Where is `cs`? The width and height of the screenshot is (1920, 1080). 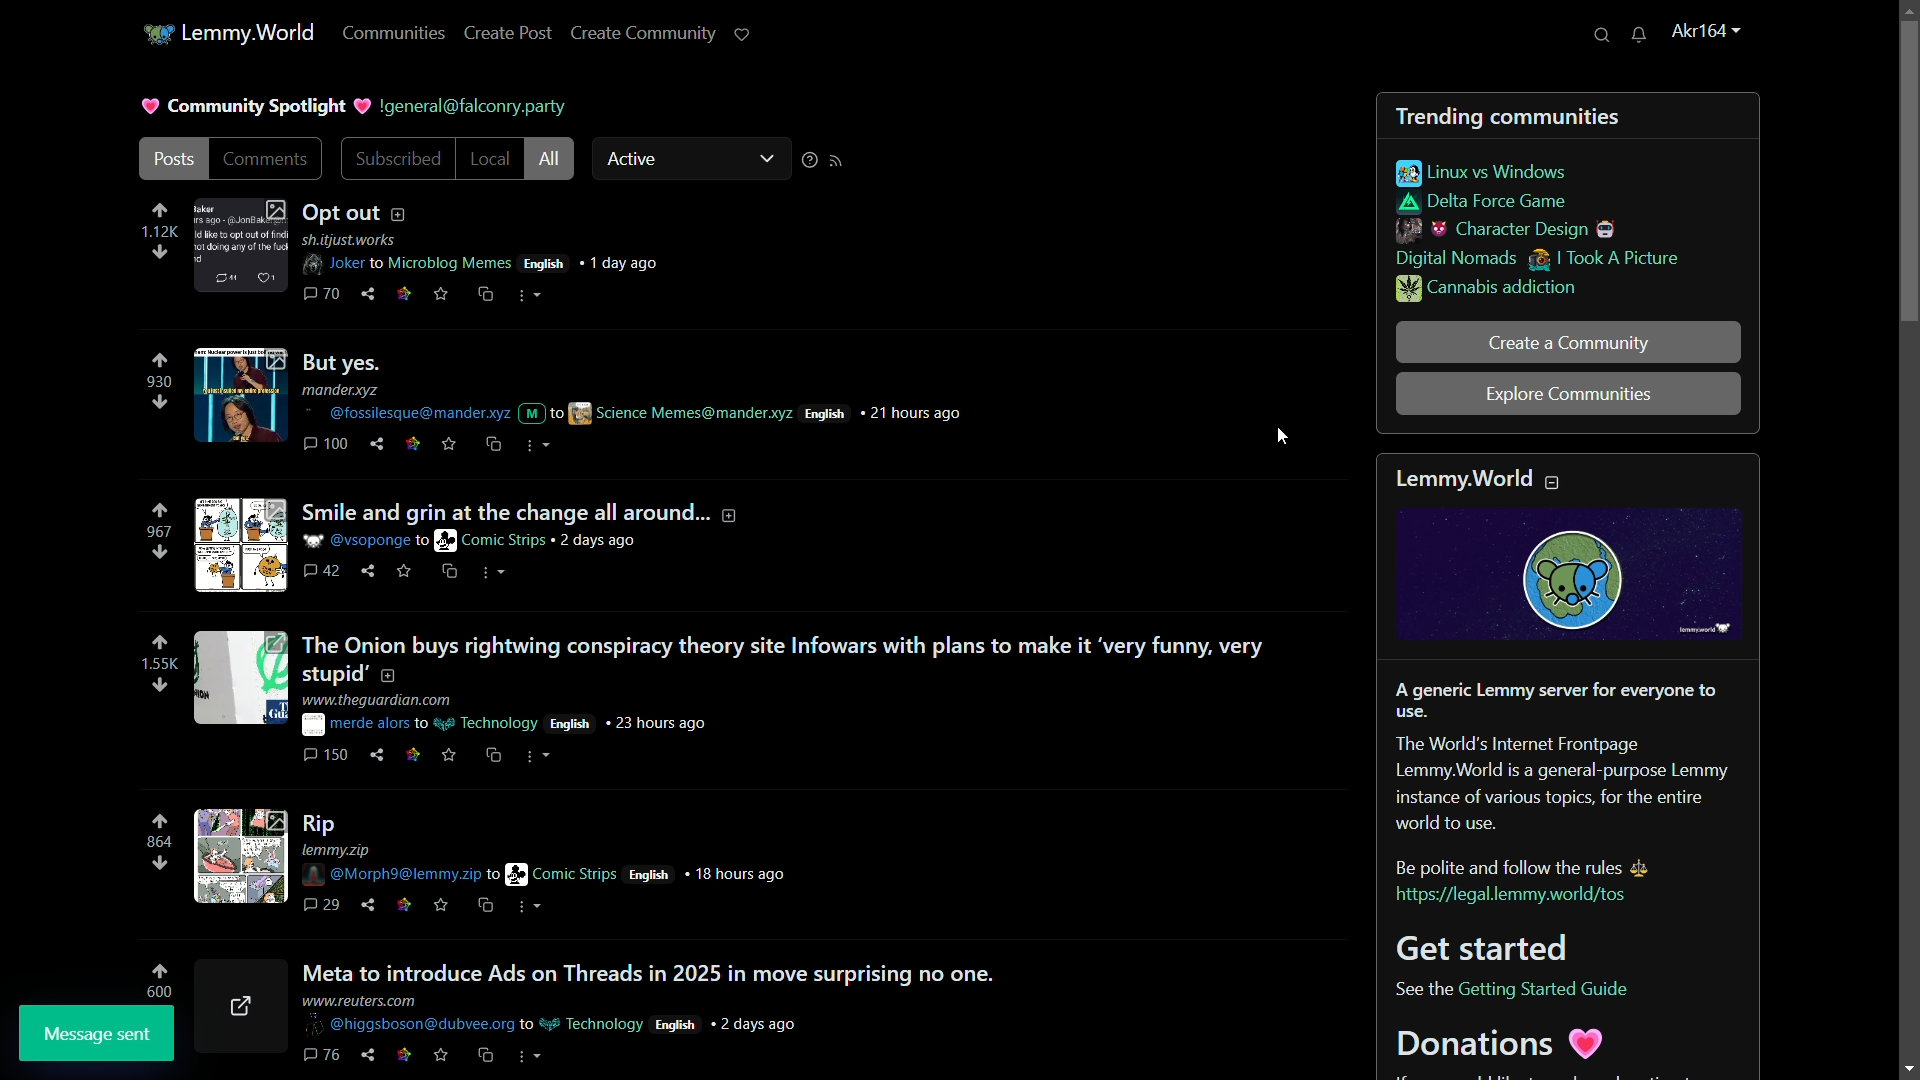 cs is located at coordinates (490, 901).